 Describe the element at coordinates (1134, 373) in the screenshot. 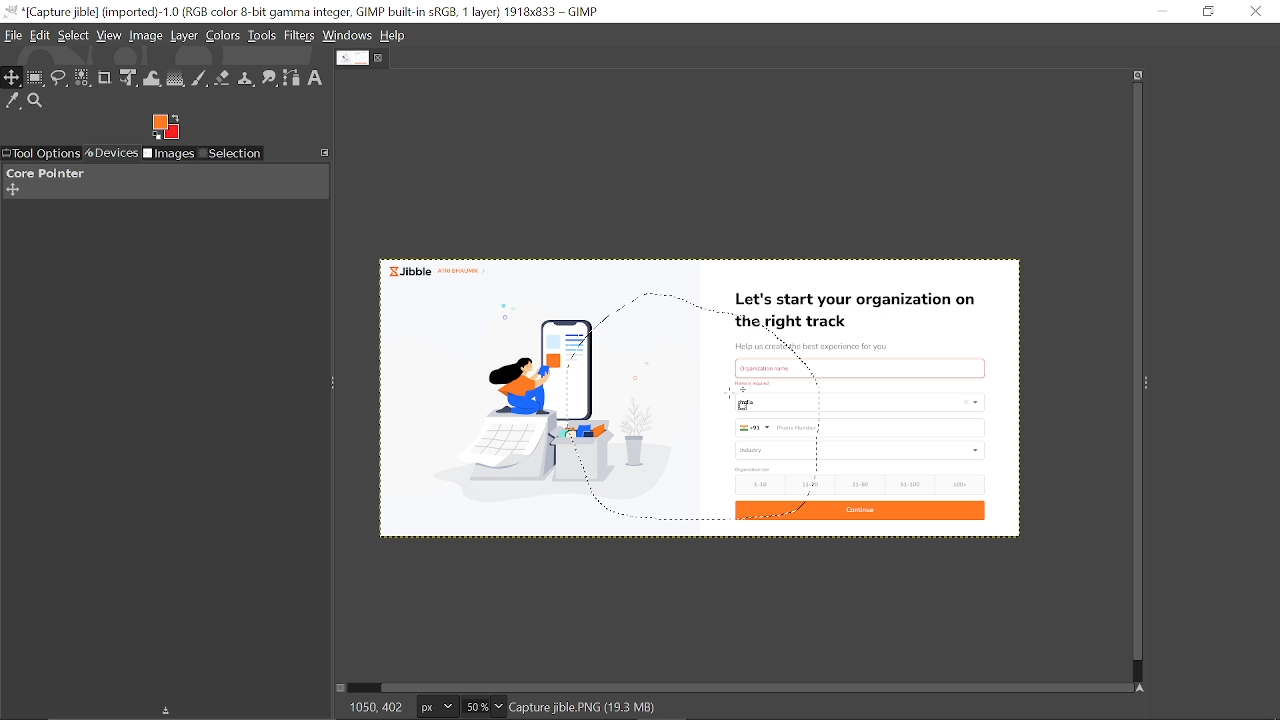

I see `Vertical scrollbar` at that location.